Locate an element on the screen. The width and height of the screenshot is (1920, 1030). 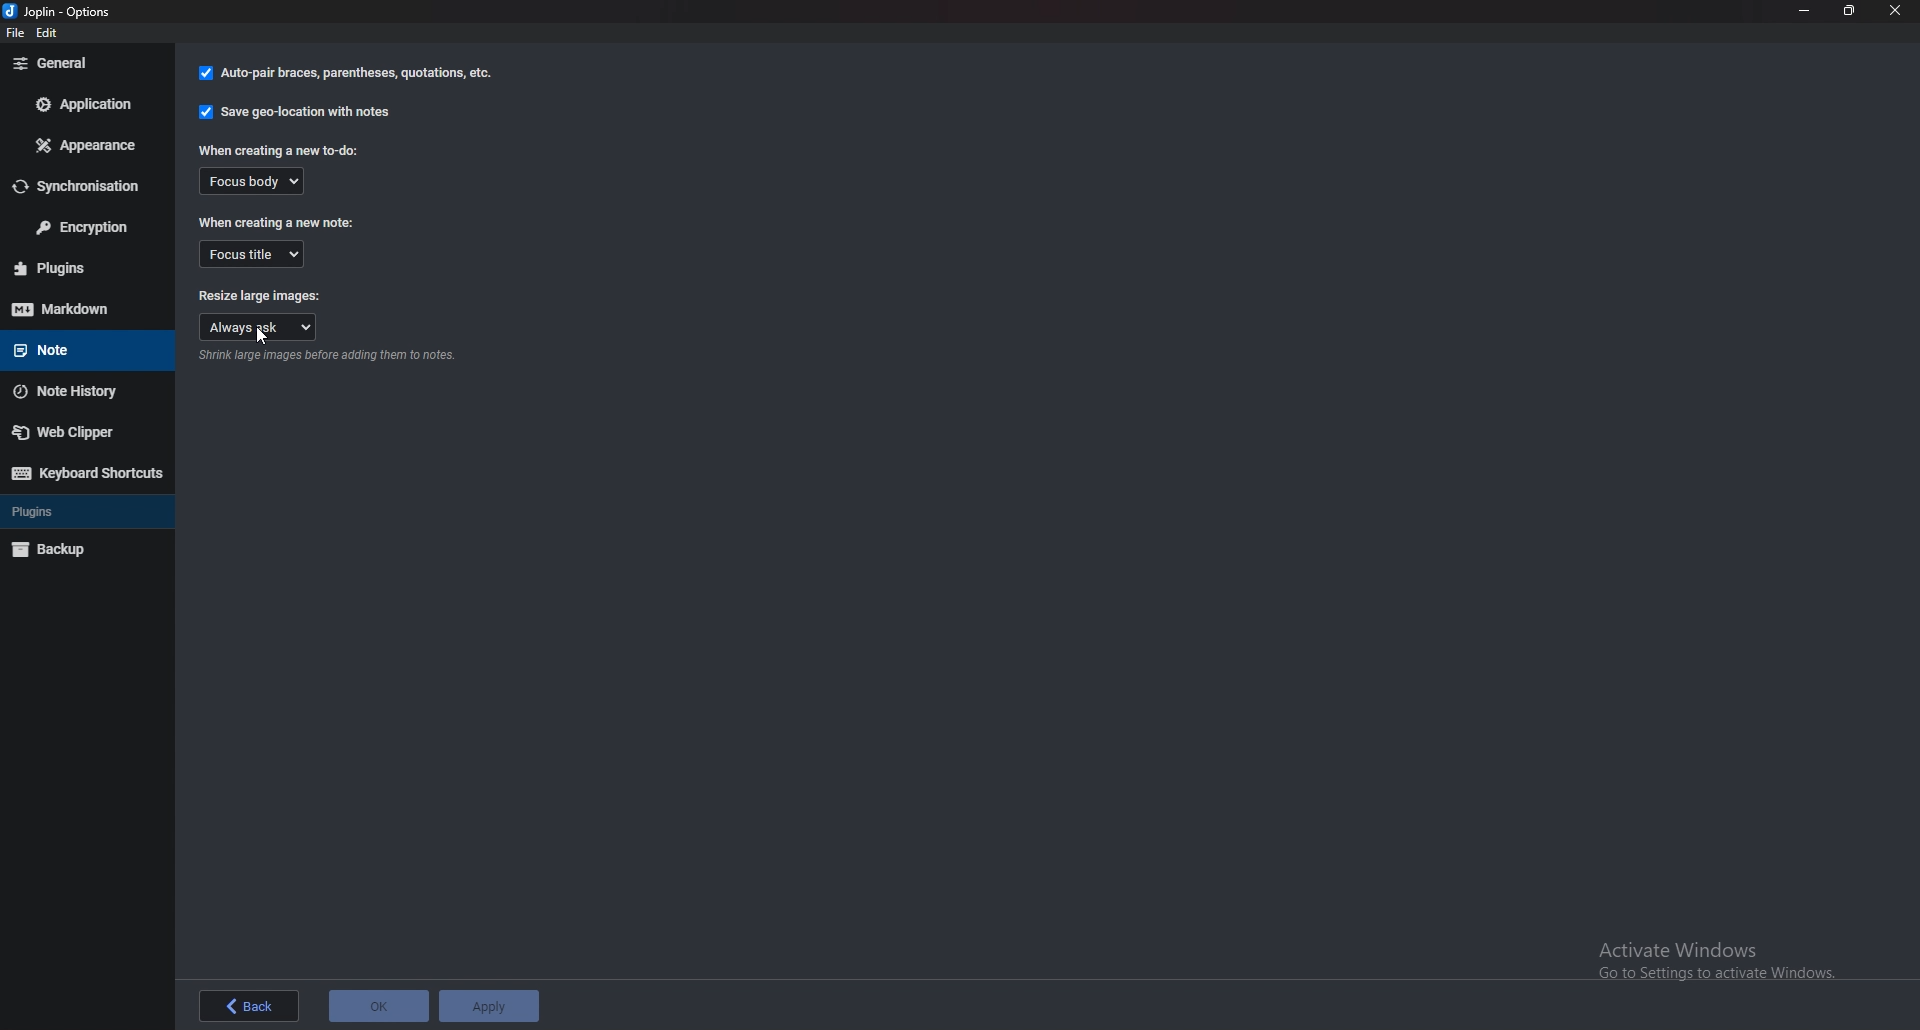
Application is located at coordinates (84, 104).